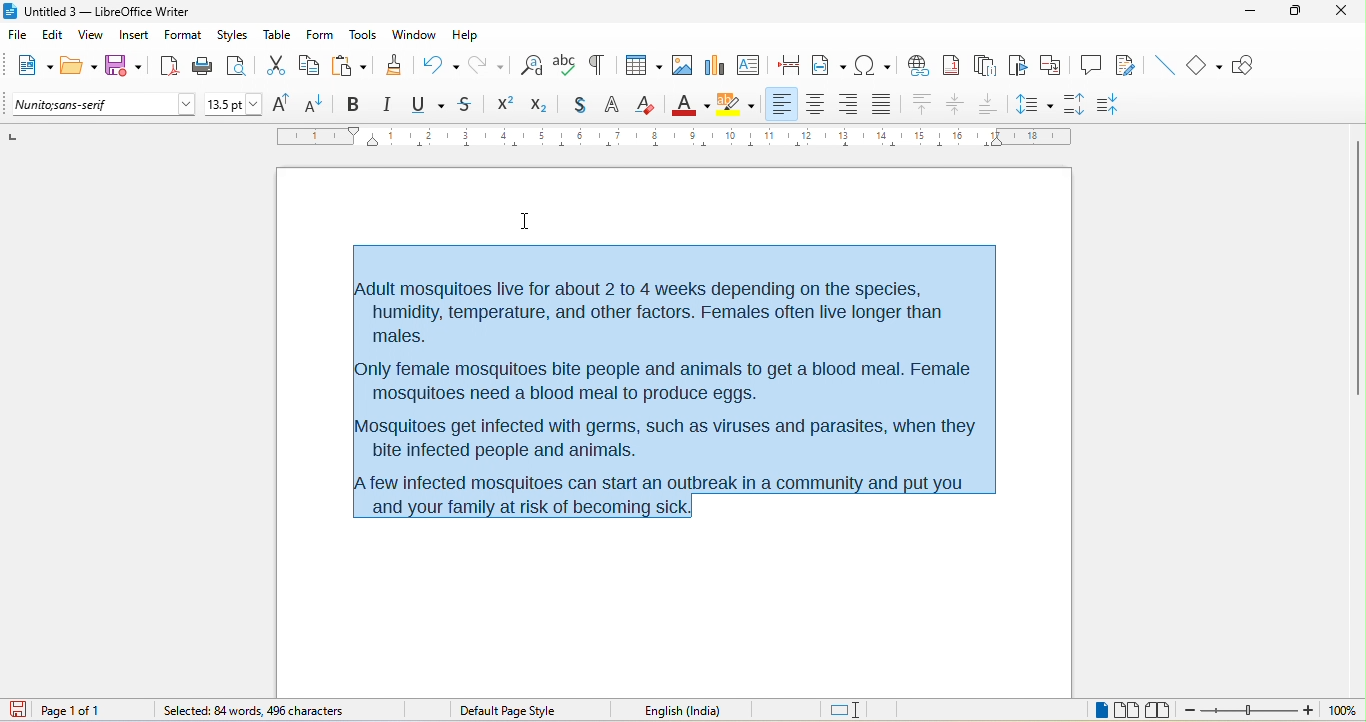  What do you see at coordinates (386, 105) in the screenshot?
I see `italic` at bounding box center [386, 105].